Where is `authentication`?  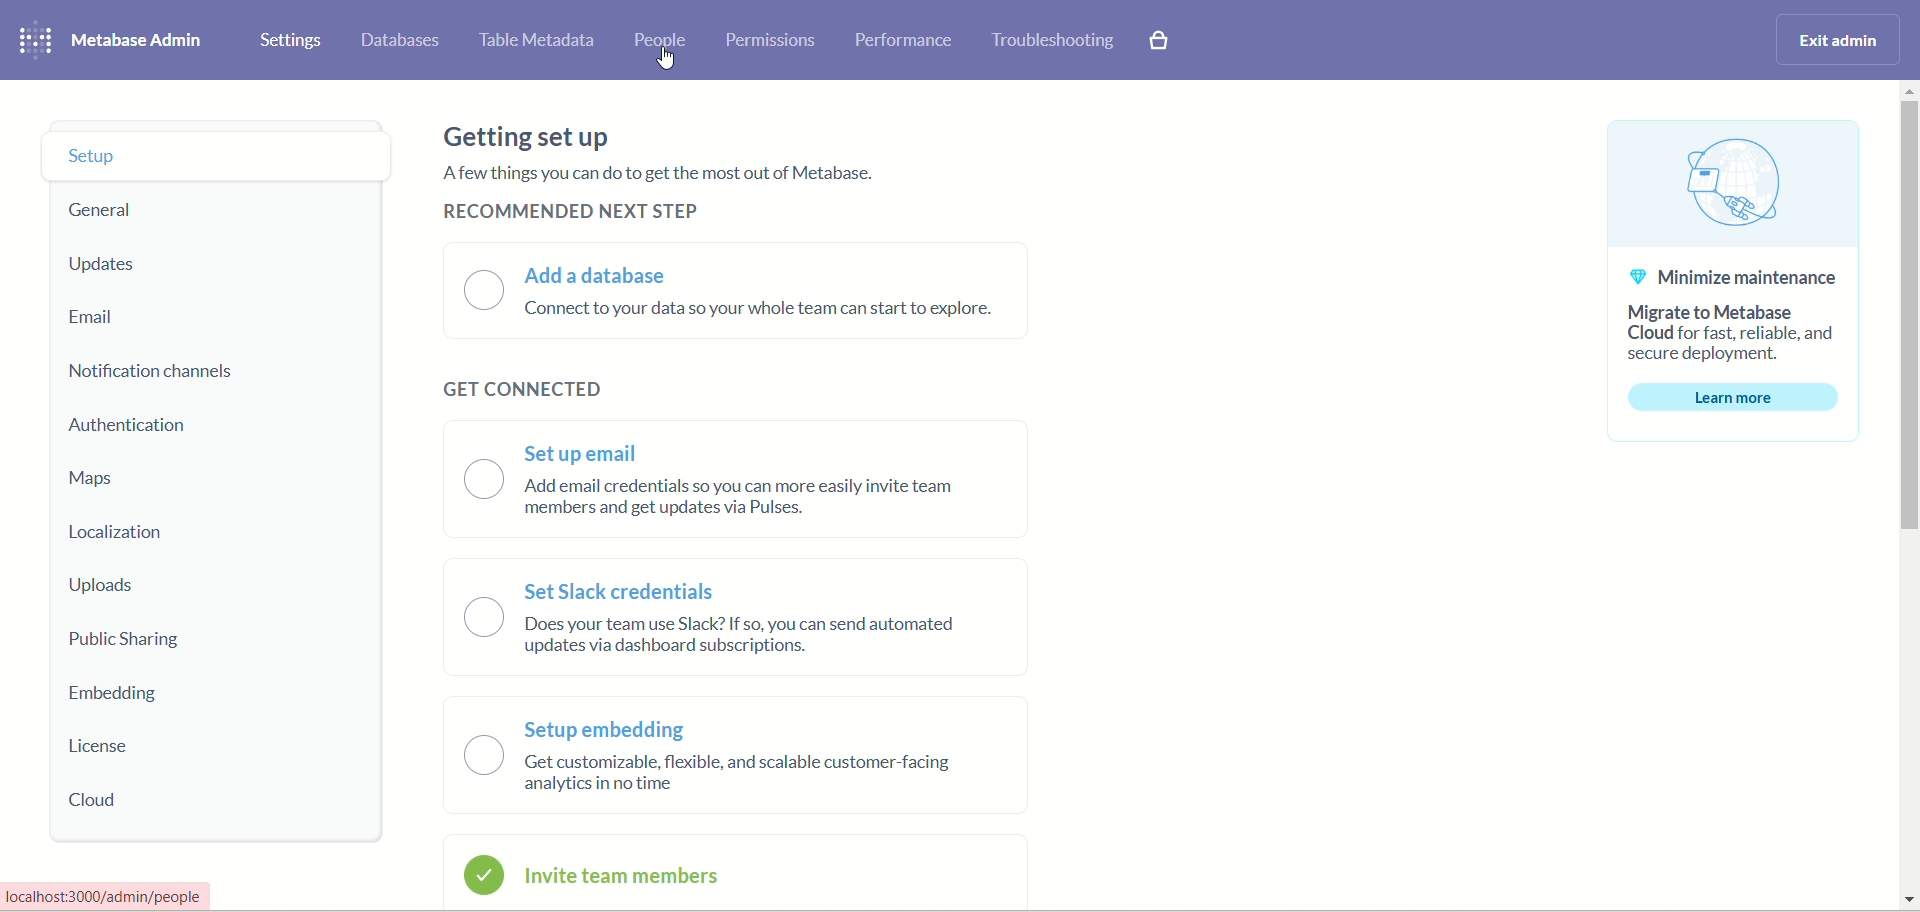
authentication is located at coordinates (130, 424).